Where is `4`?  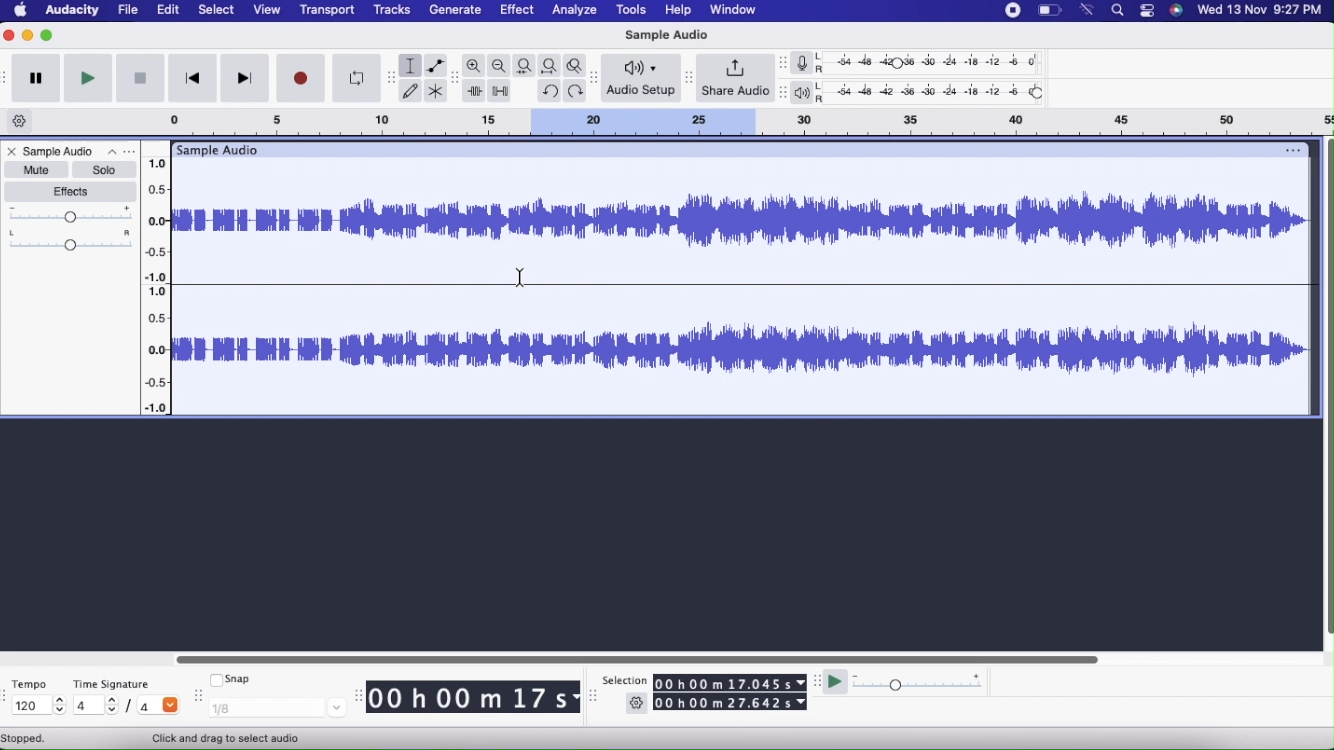 4 is located at coordinates (159, 704).